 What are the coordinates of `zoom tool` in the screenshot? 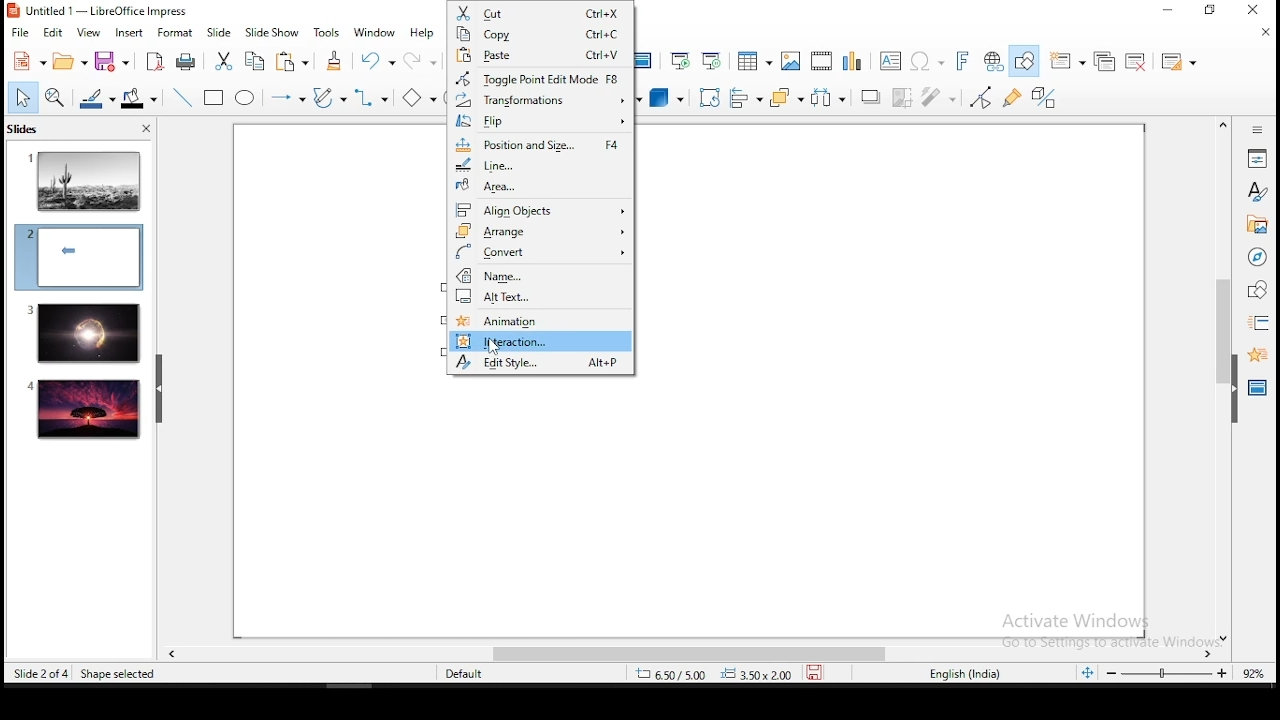 It's located at (55, 99).